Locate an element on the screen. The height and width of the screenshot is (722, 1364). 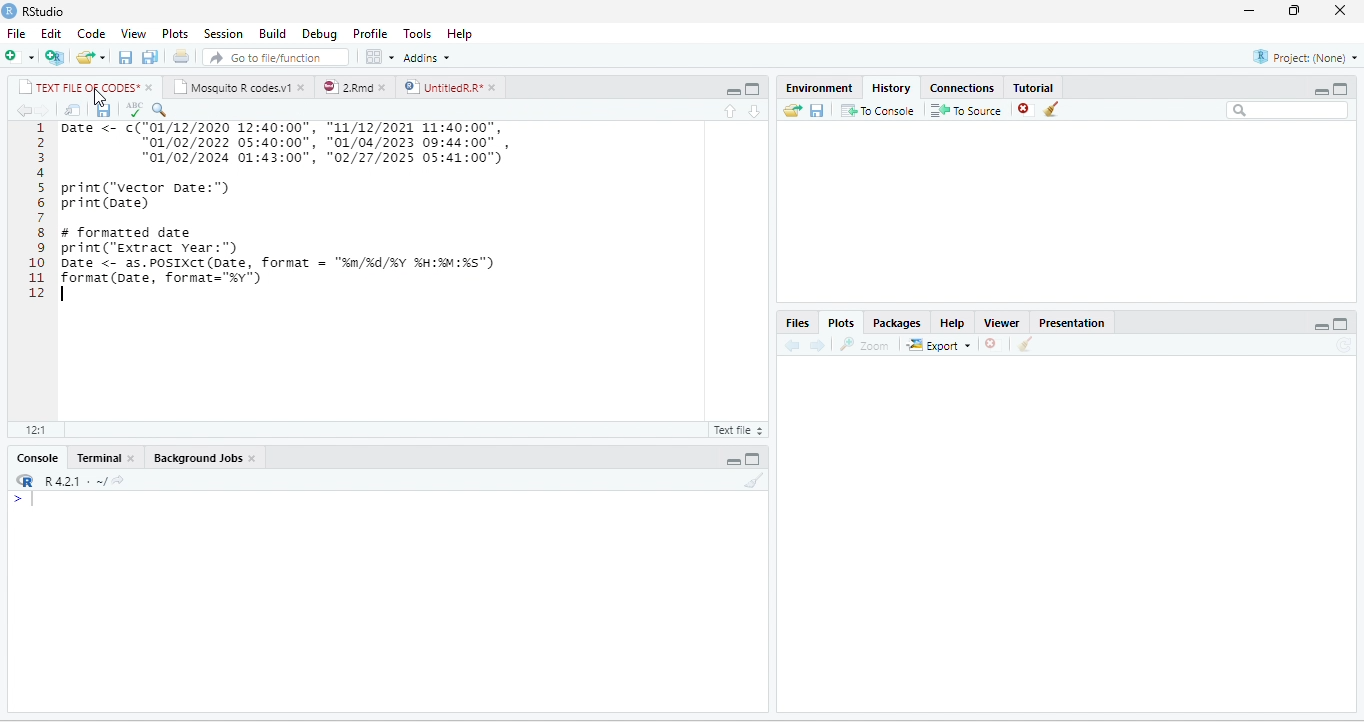
minimize is located at coordinates (733, 462).